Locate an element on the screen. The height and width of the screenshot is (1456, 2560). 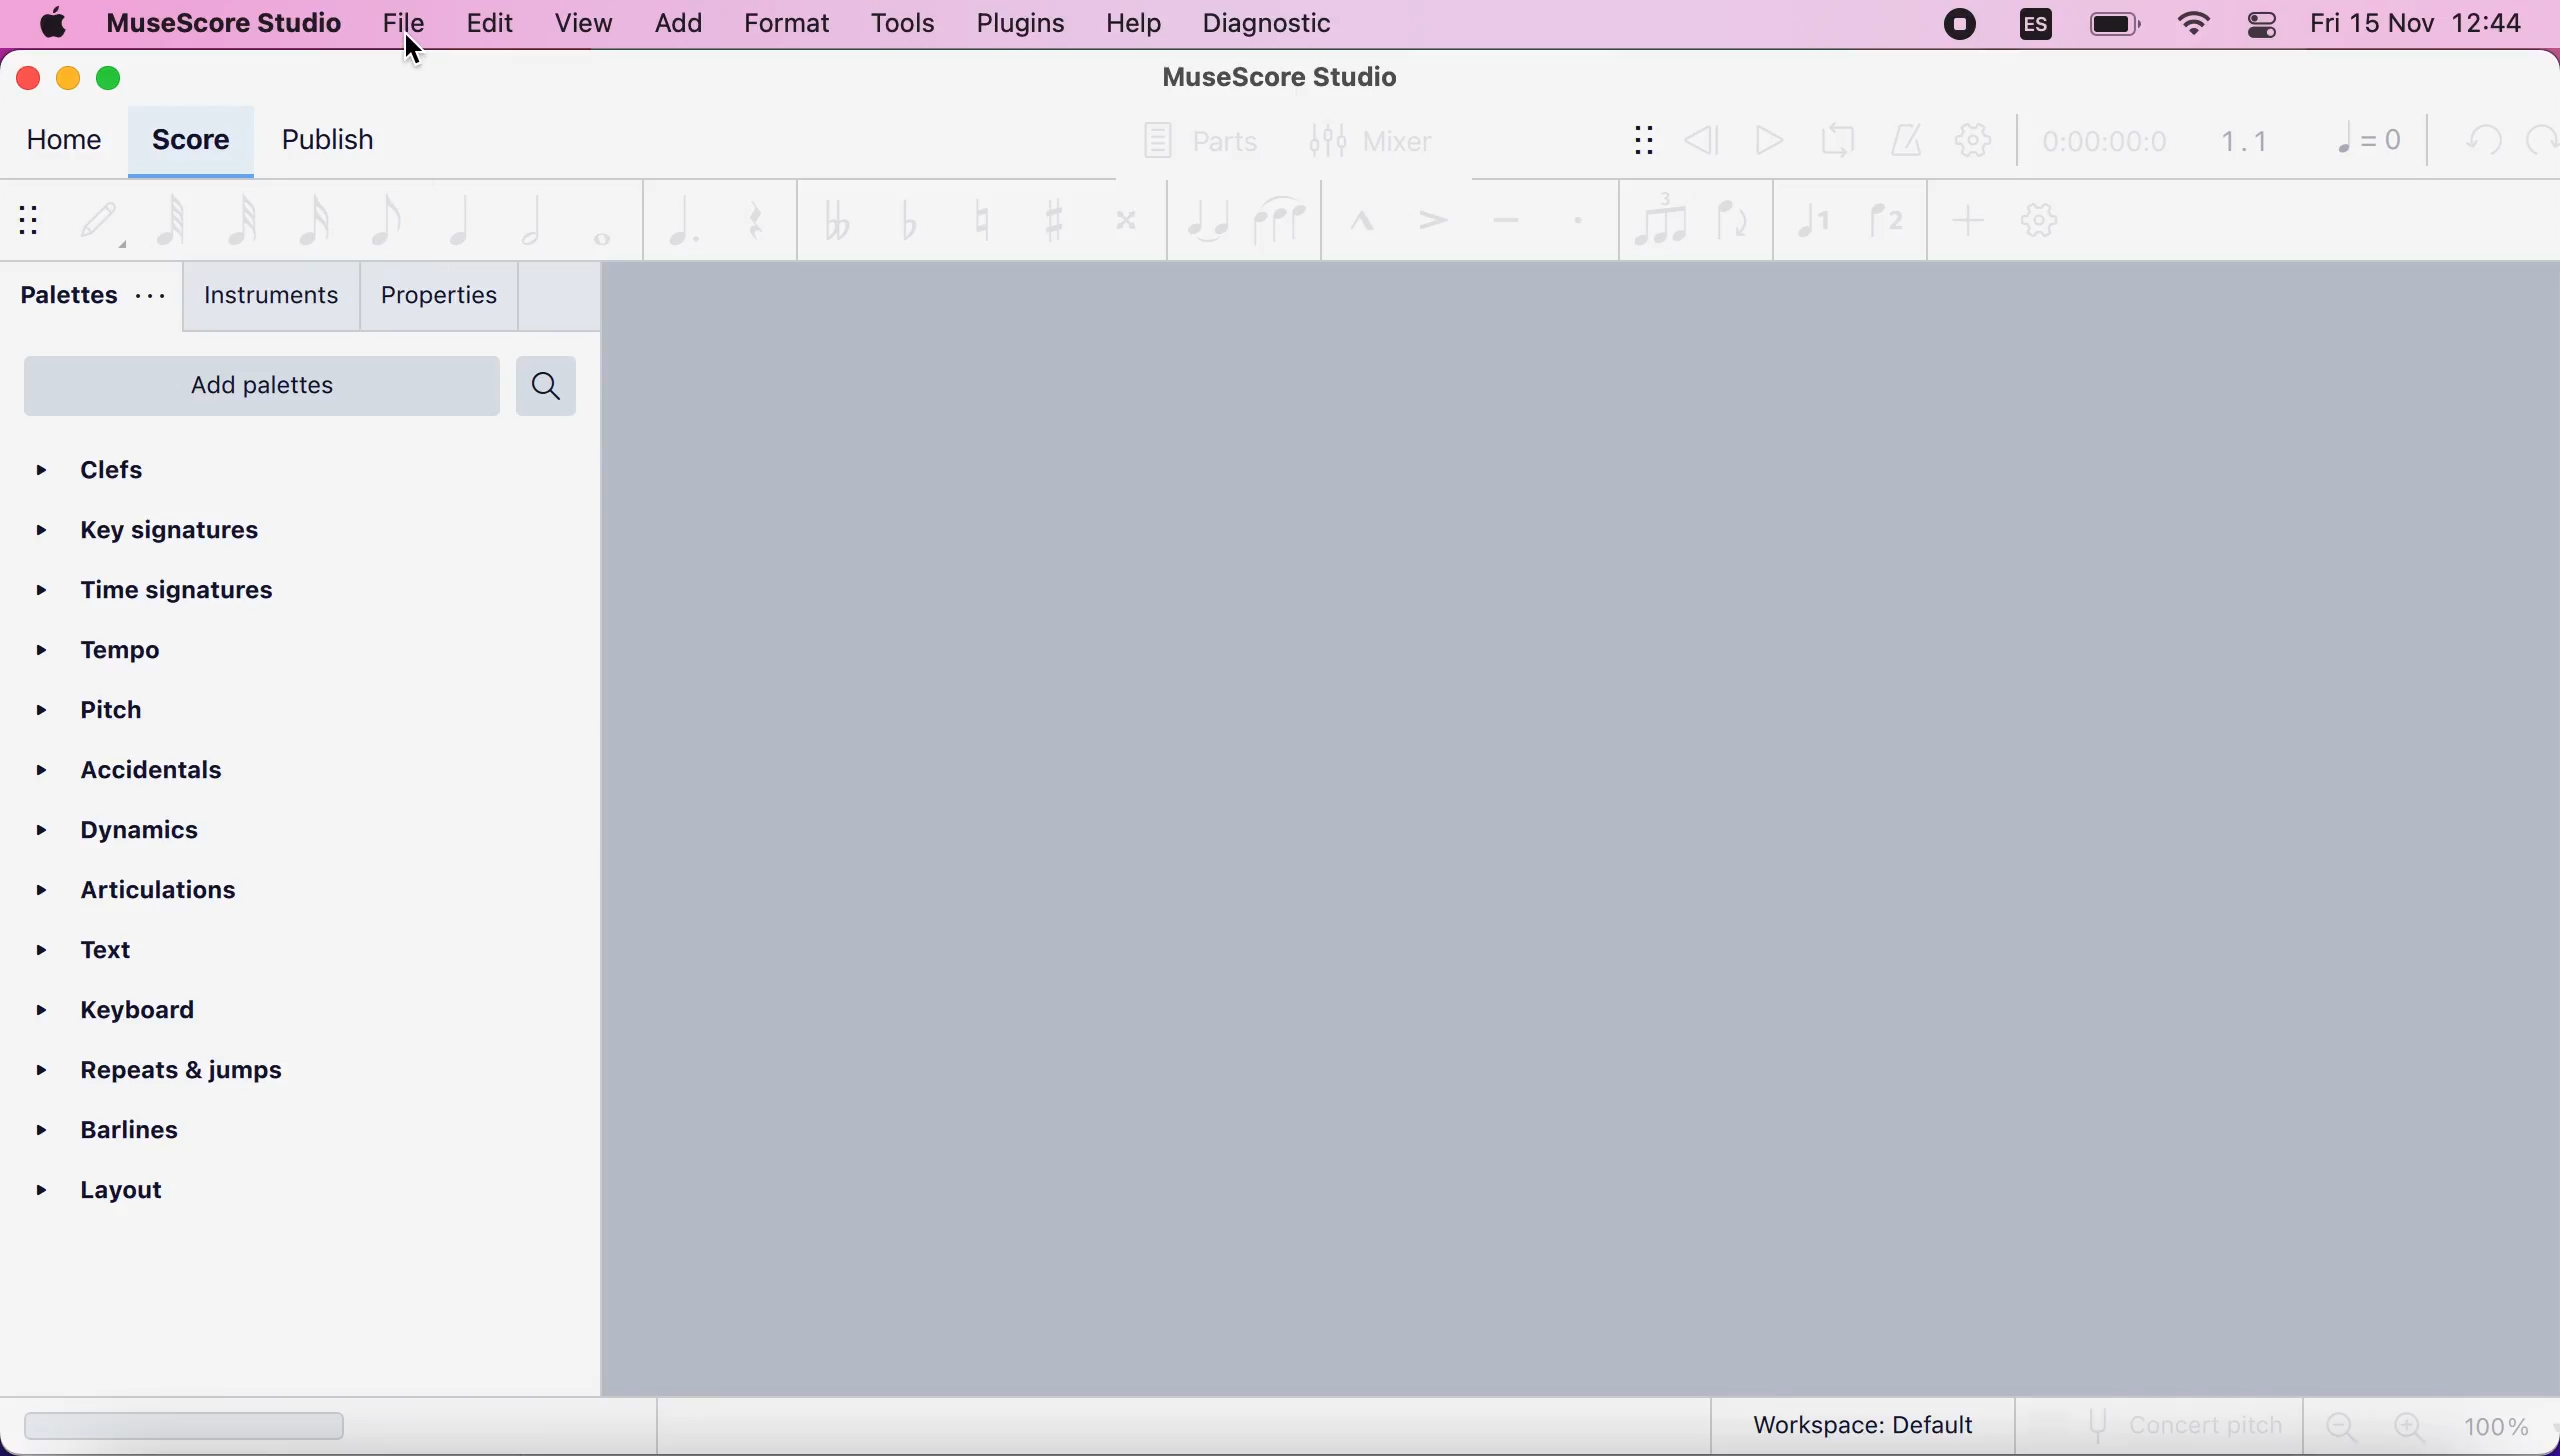
layout is located at coordinates (162, 1192).